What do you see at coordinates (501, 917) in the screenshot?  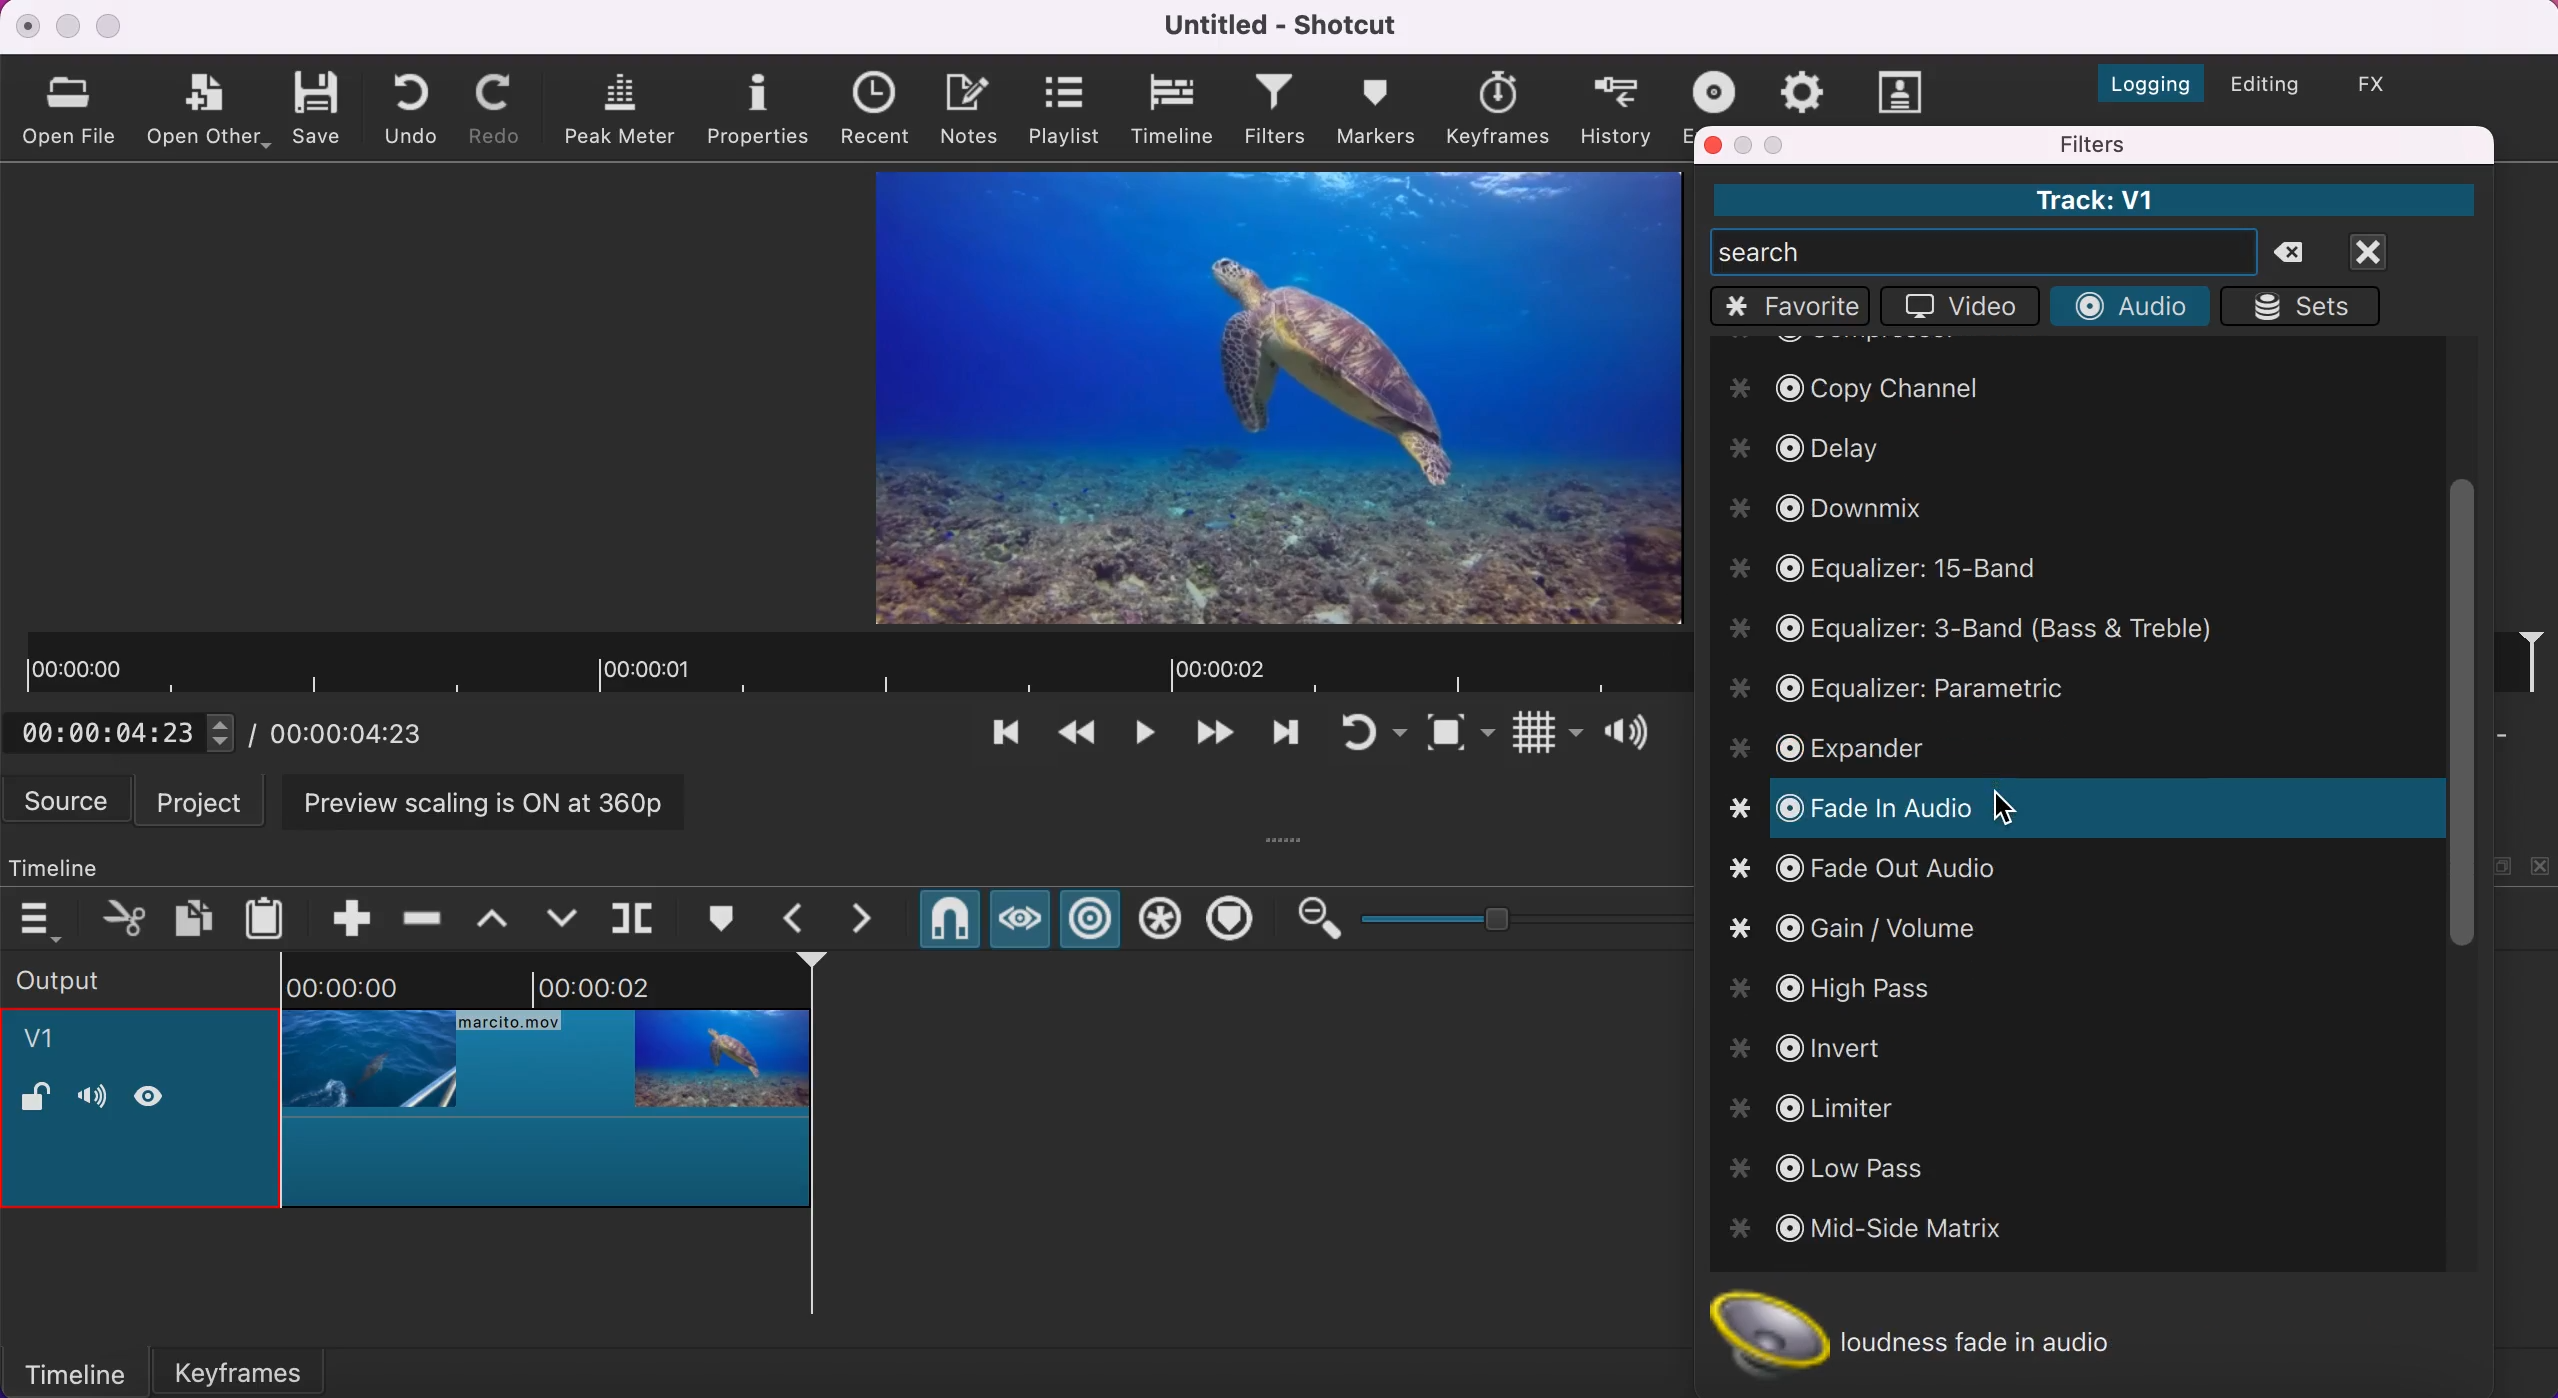 I see `lift` at bounding box center [501, 917].